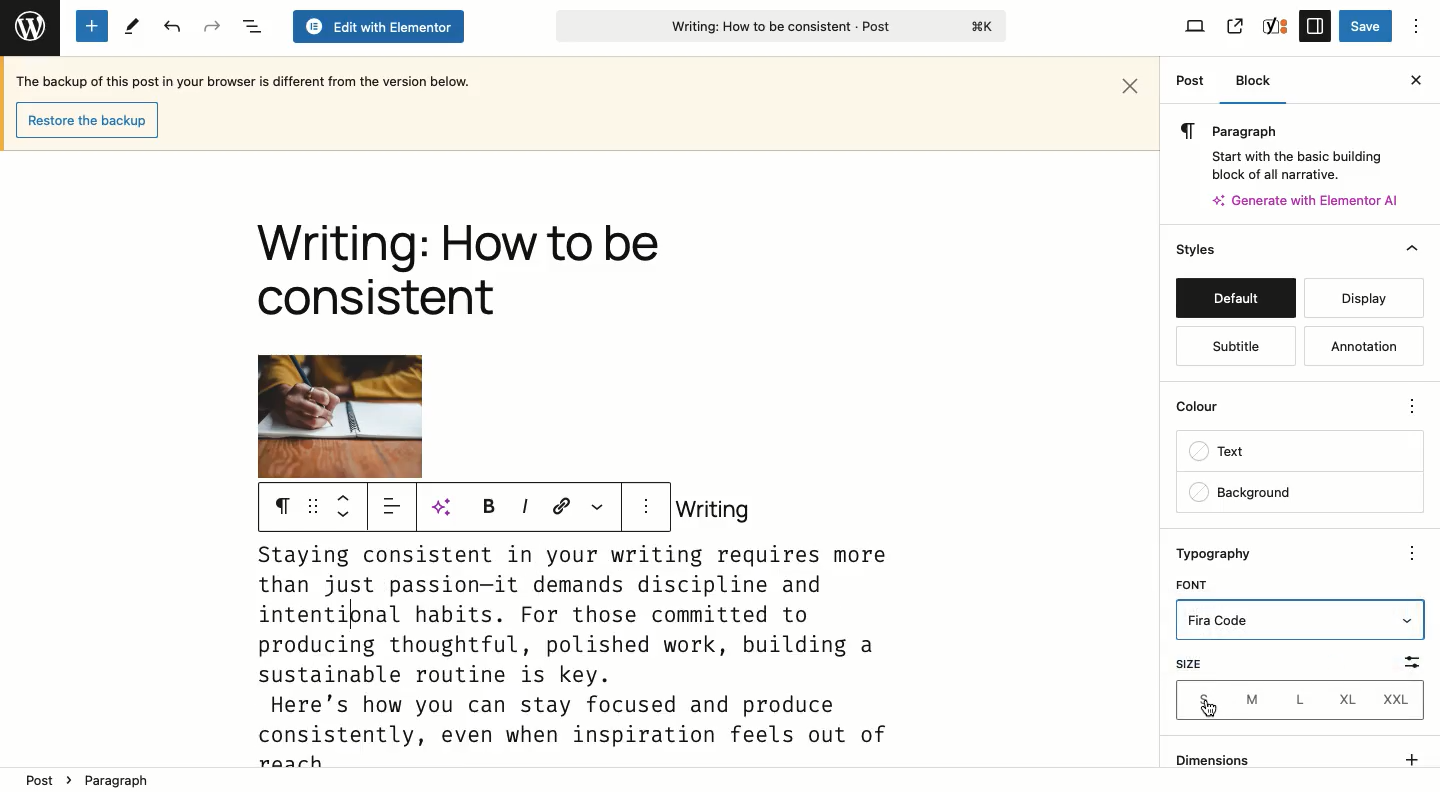 Image resolution: width=1440 pixels, height=792 pixels. Describe the element at coordinates (212, 26) in the screenshot. I see `Redo` at that location.